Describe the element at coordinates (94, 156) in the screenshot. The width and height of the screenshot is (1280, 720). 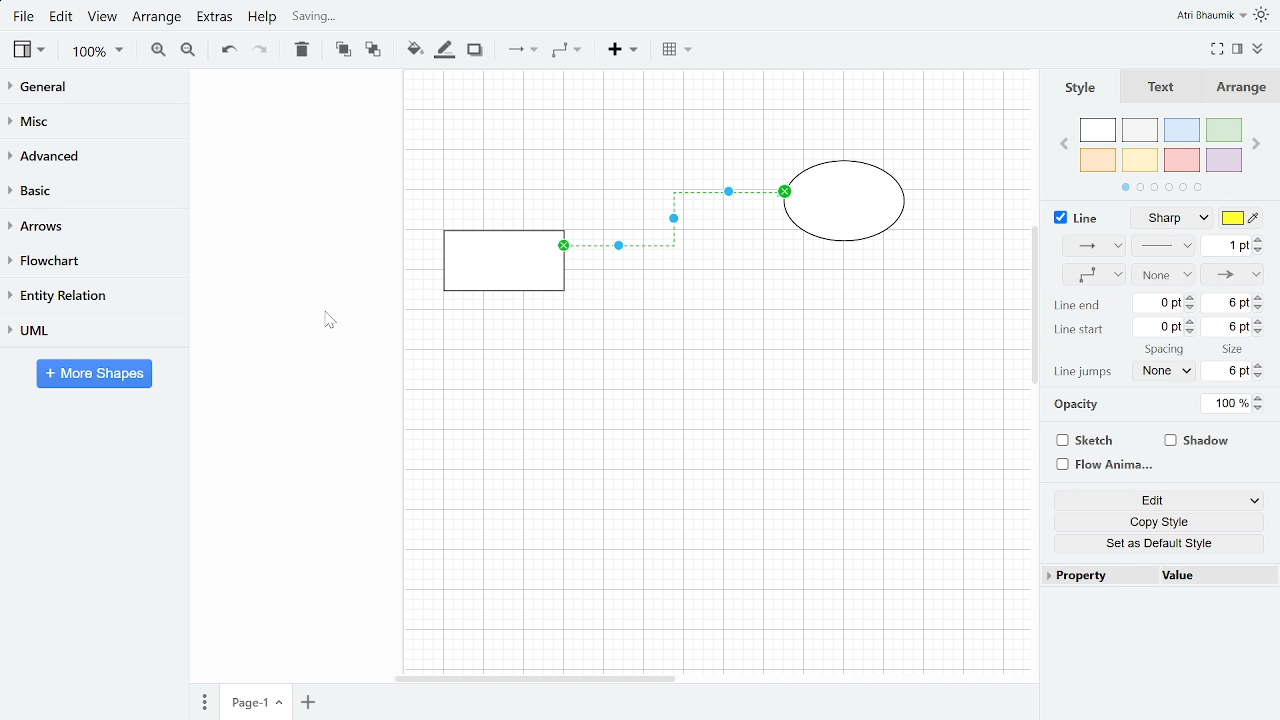
I see `Advanced` at that location.